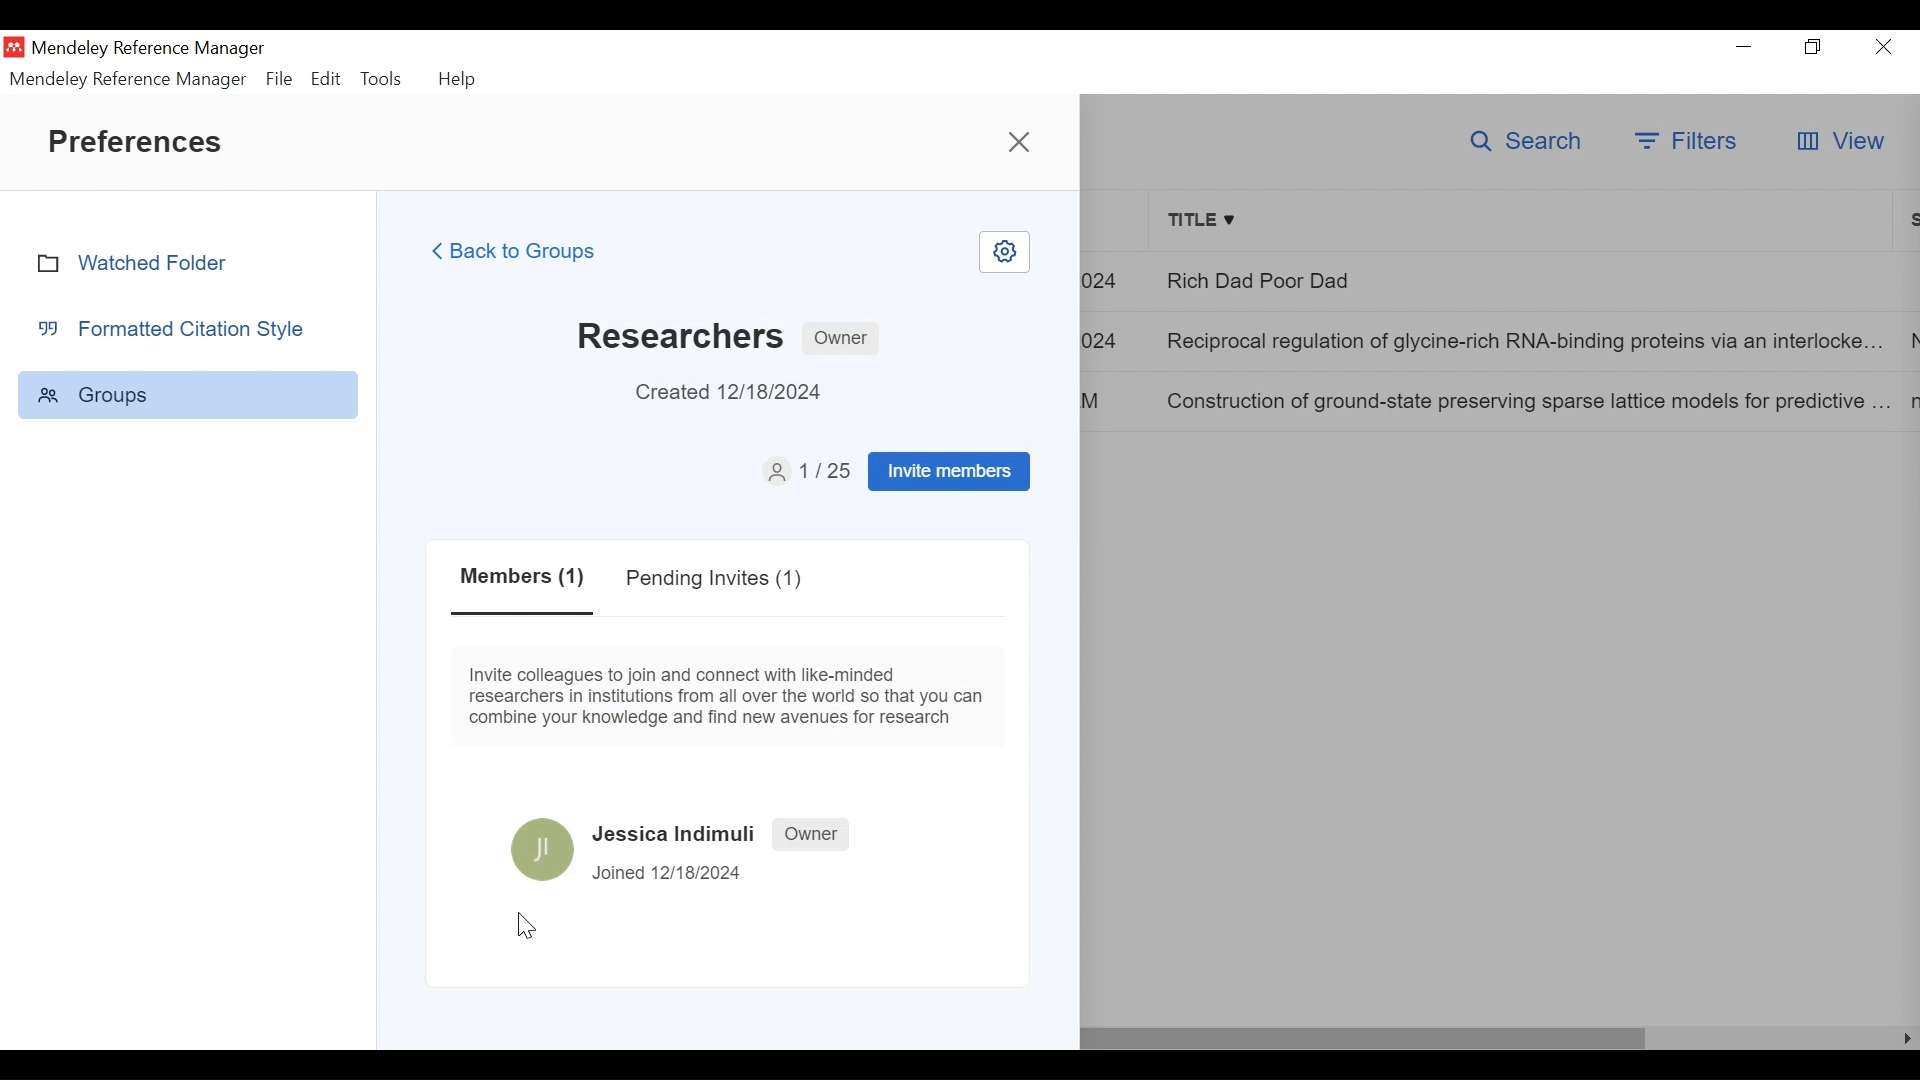 This screenshot has height=1080, width=1920. Describe the element at coordinates (711, 578) in the screenshot. I see `Pending Invites(1)` at that location.